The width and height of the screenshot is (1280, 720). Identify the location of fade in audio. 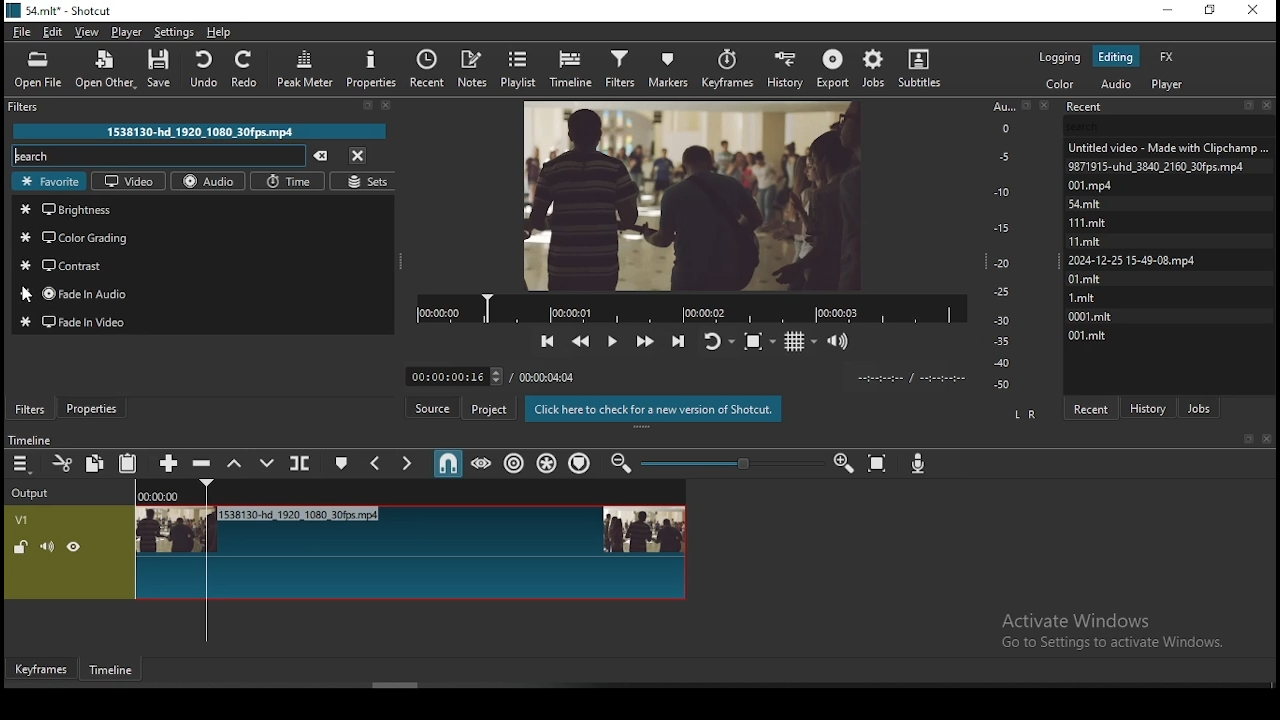
(199, 295).